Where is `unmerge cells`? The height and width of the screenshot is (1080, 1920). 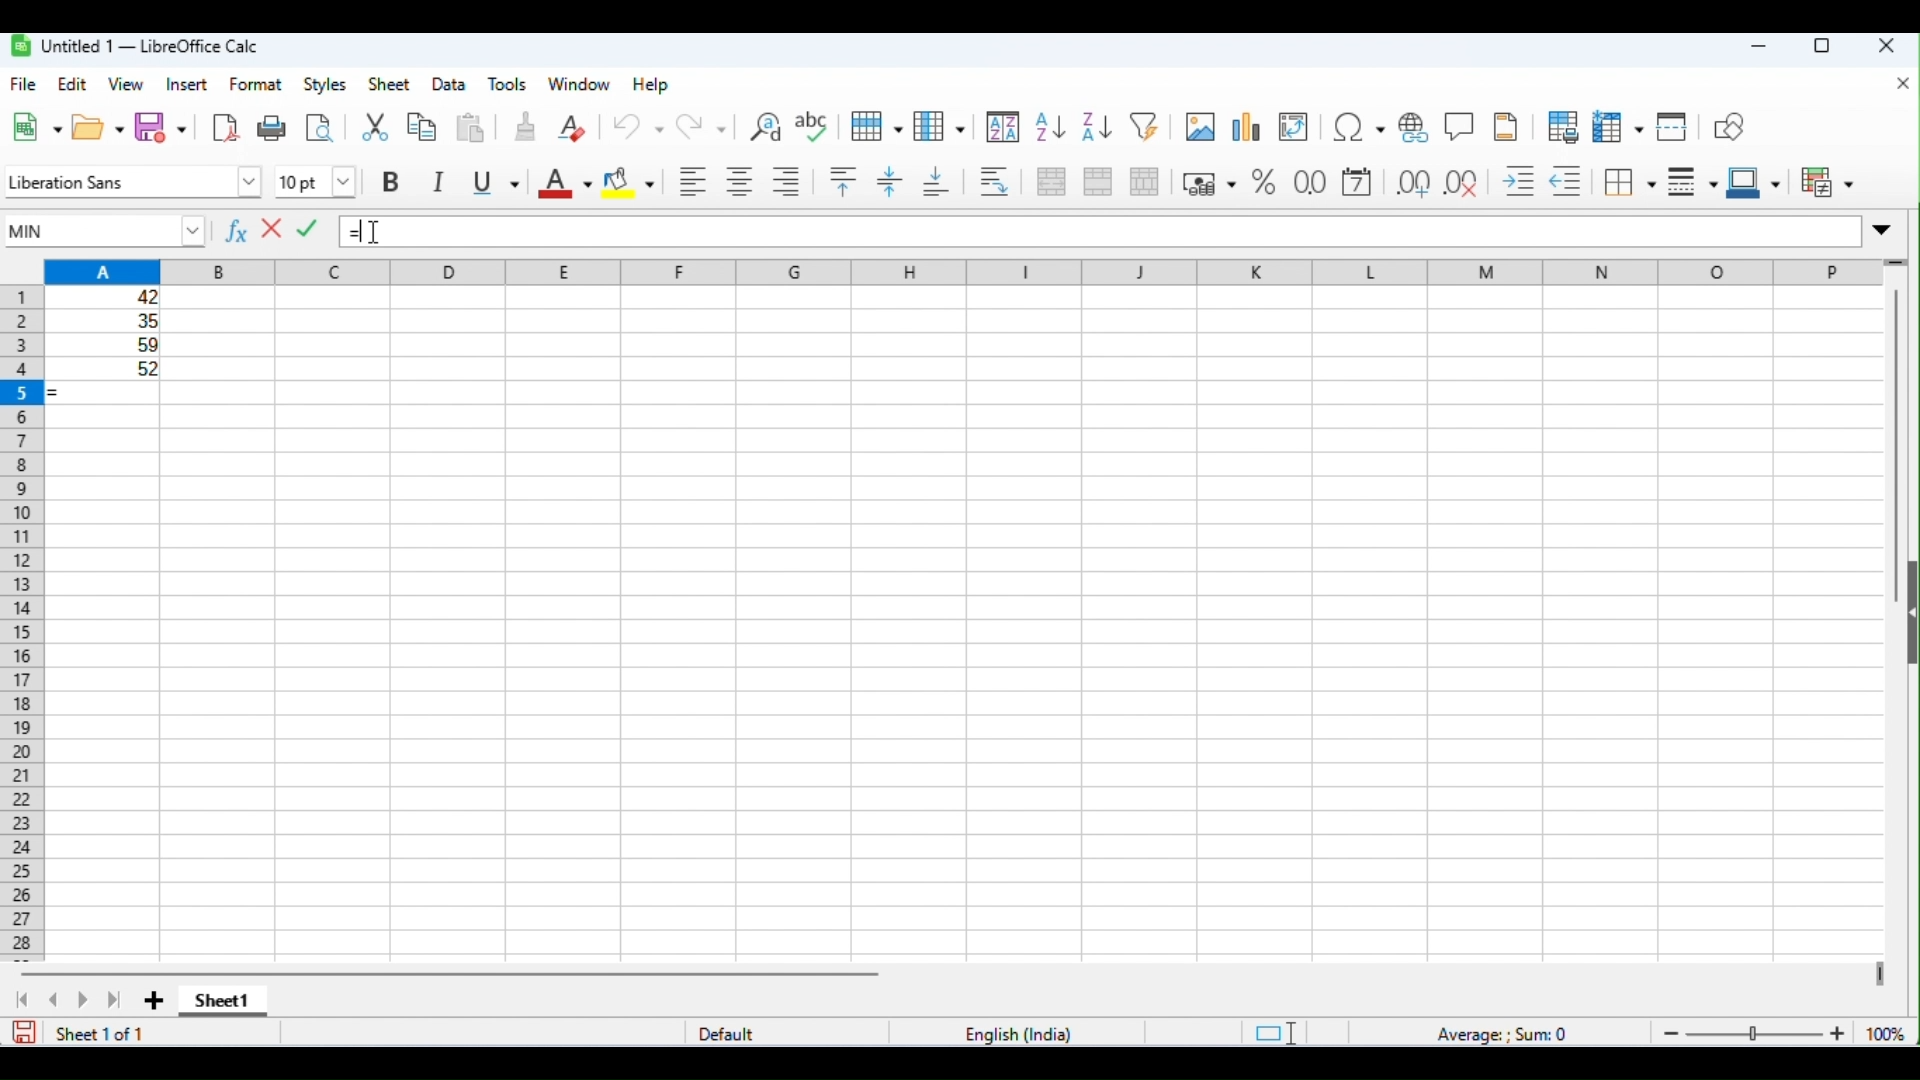
unmerge cells is located at coordinates (1144, 181).